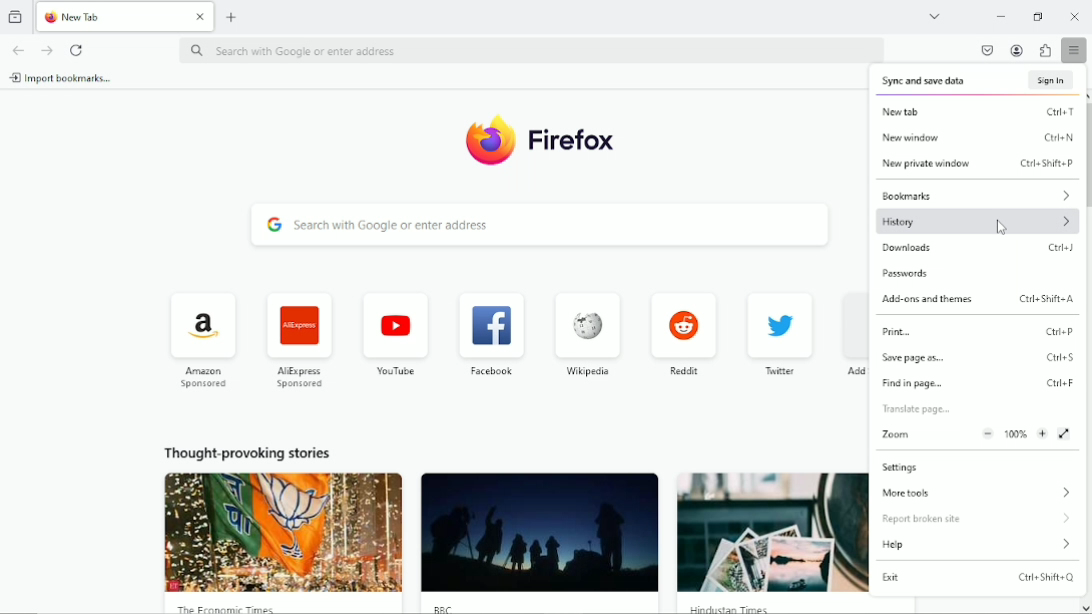 The width and height of the screenshot is (1092, 614). Describe the element at coordinates (782, 332) in the screenshot. I see `Twitter` at that location.